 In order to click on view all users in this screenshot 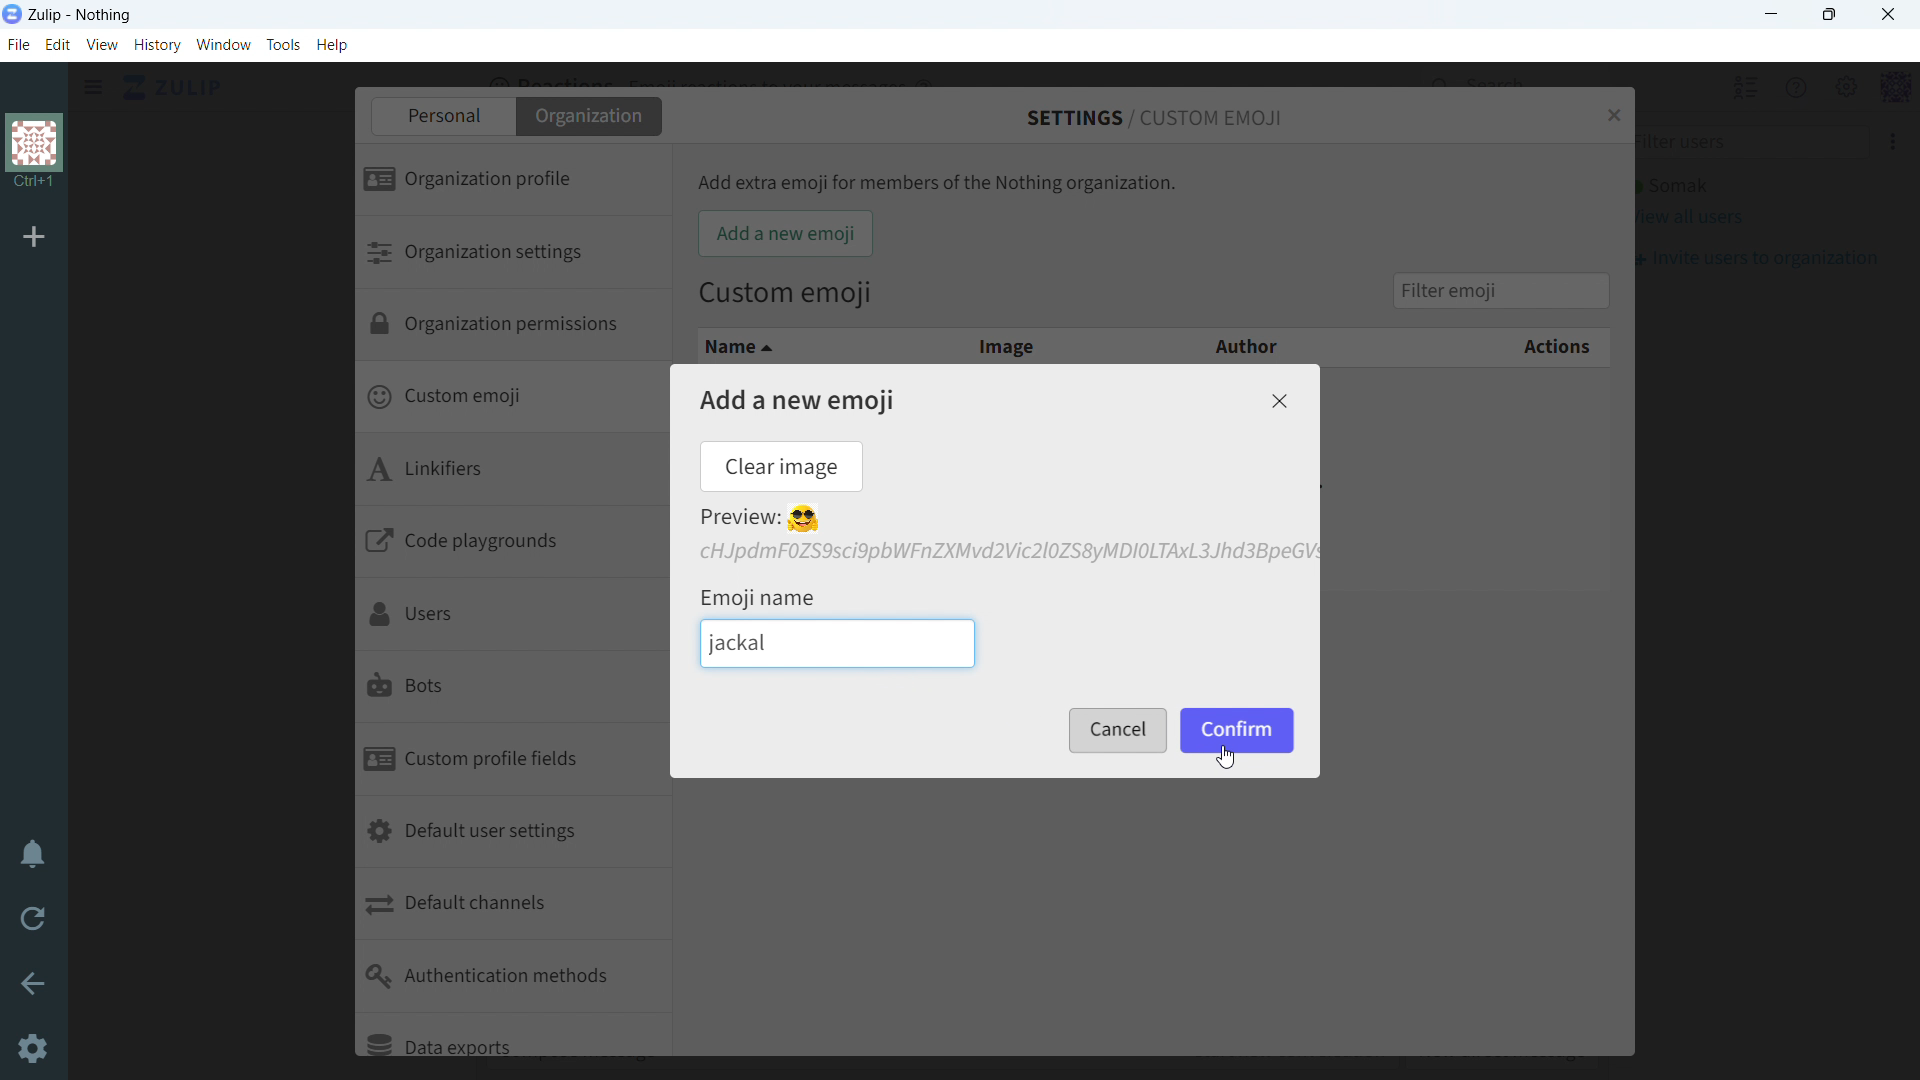, I will do `click(1689, 218)`.